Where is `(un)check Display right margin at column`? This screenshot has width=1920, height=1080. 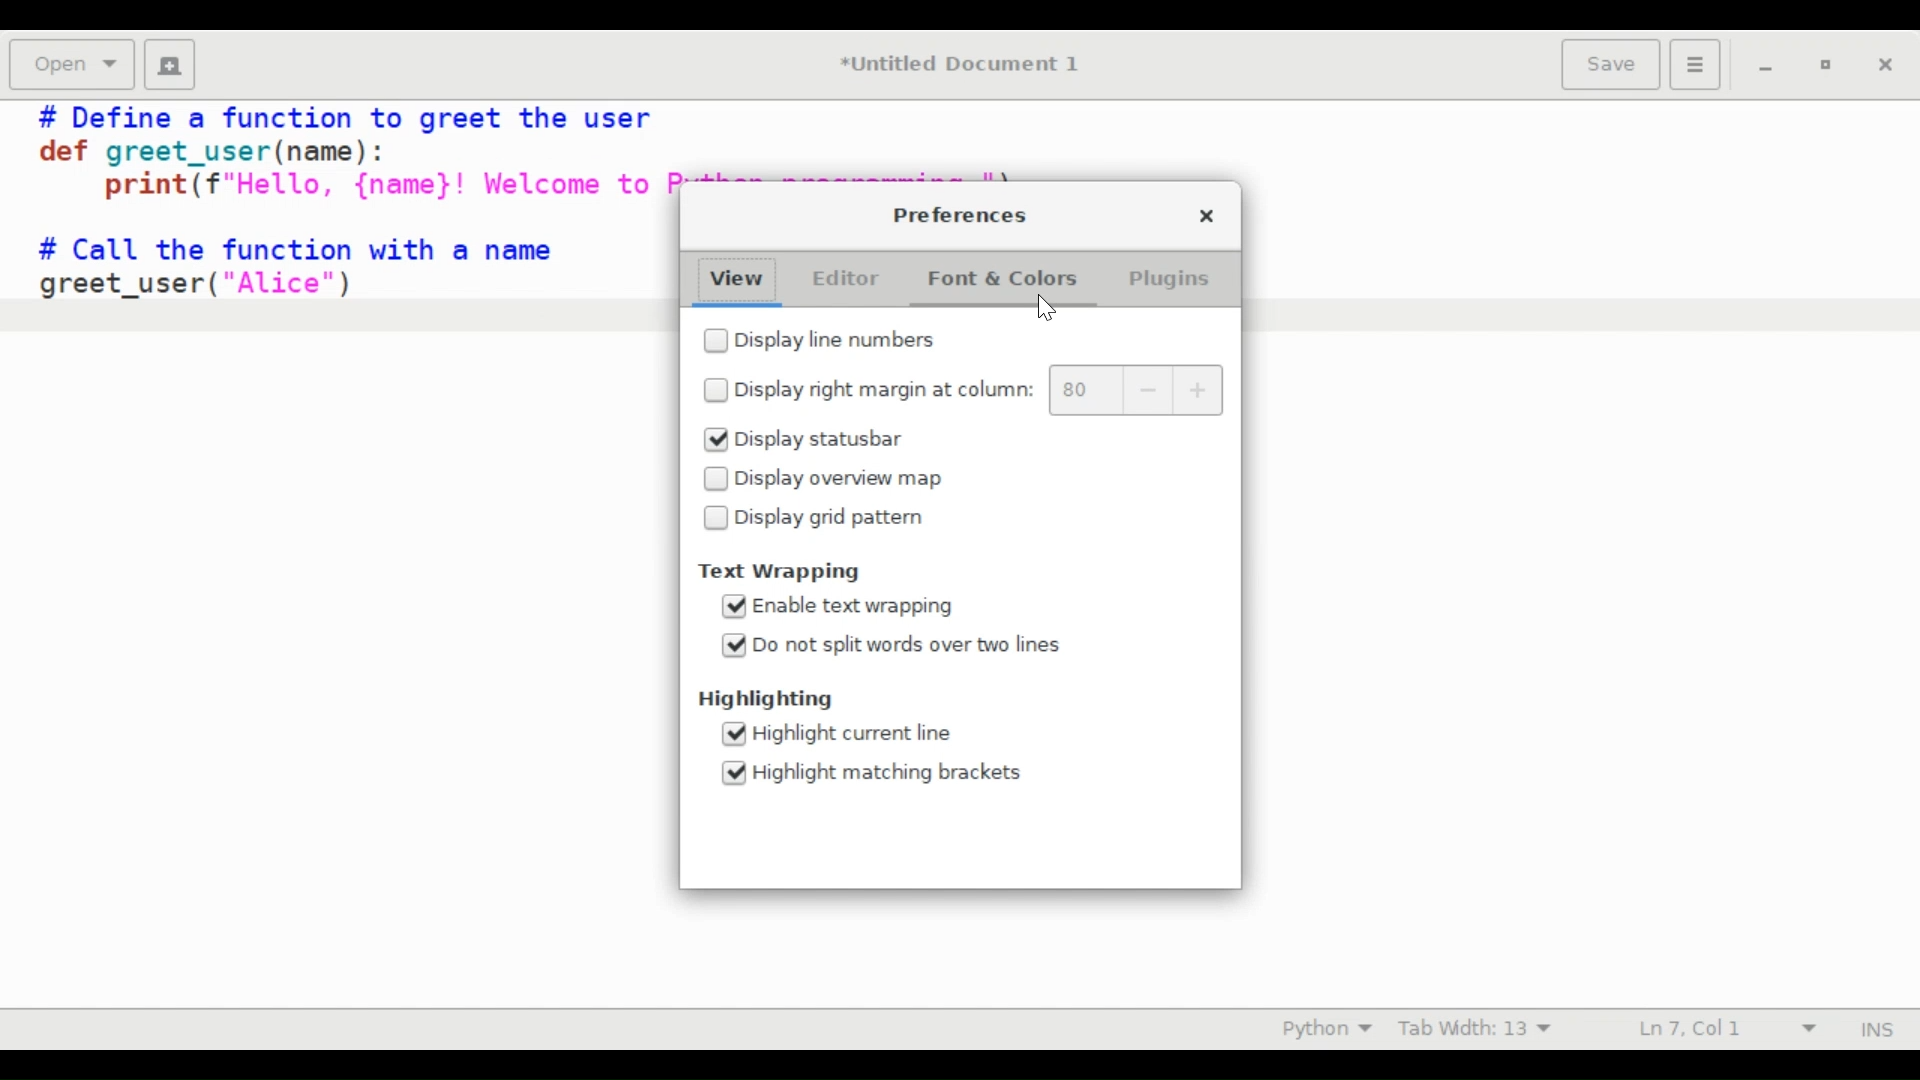
(un)check Display right margin at column is located at coordinates (868, 389).